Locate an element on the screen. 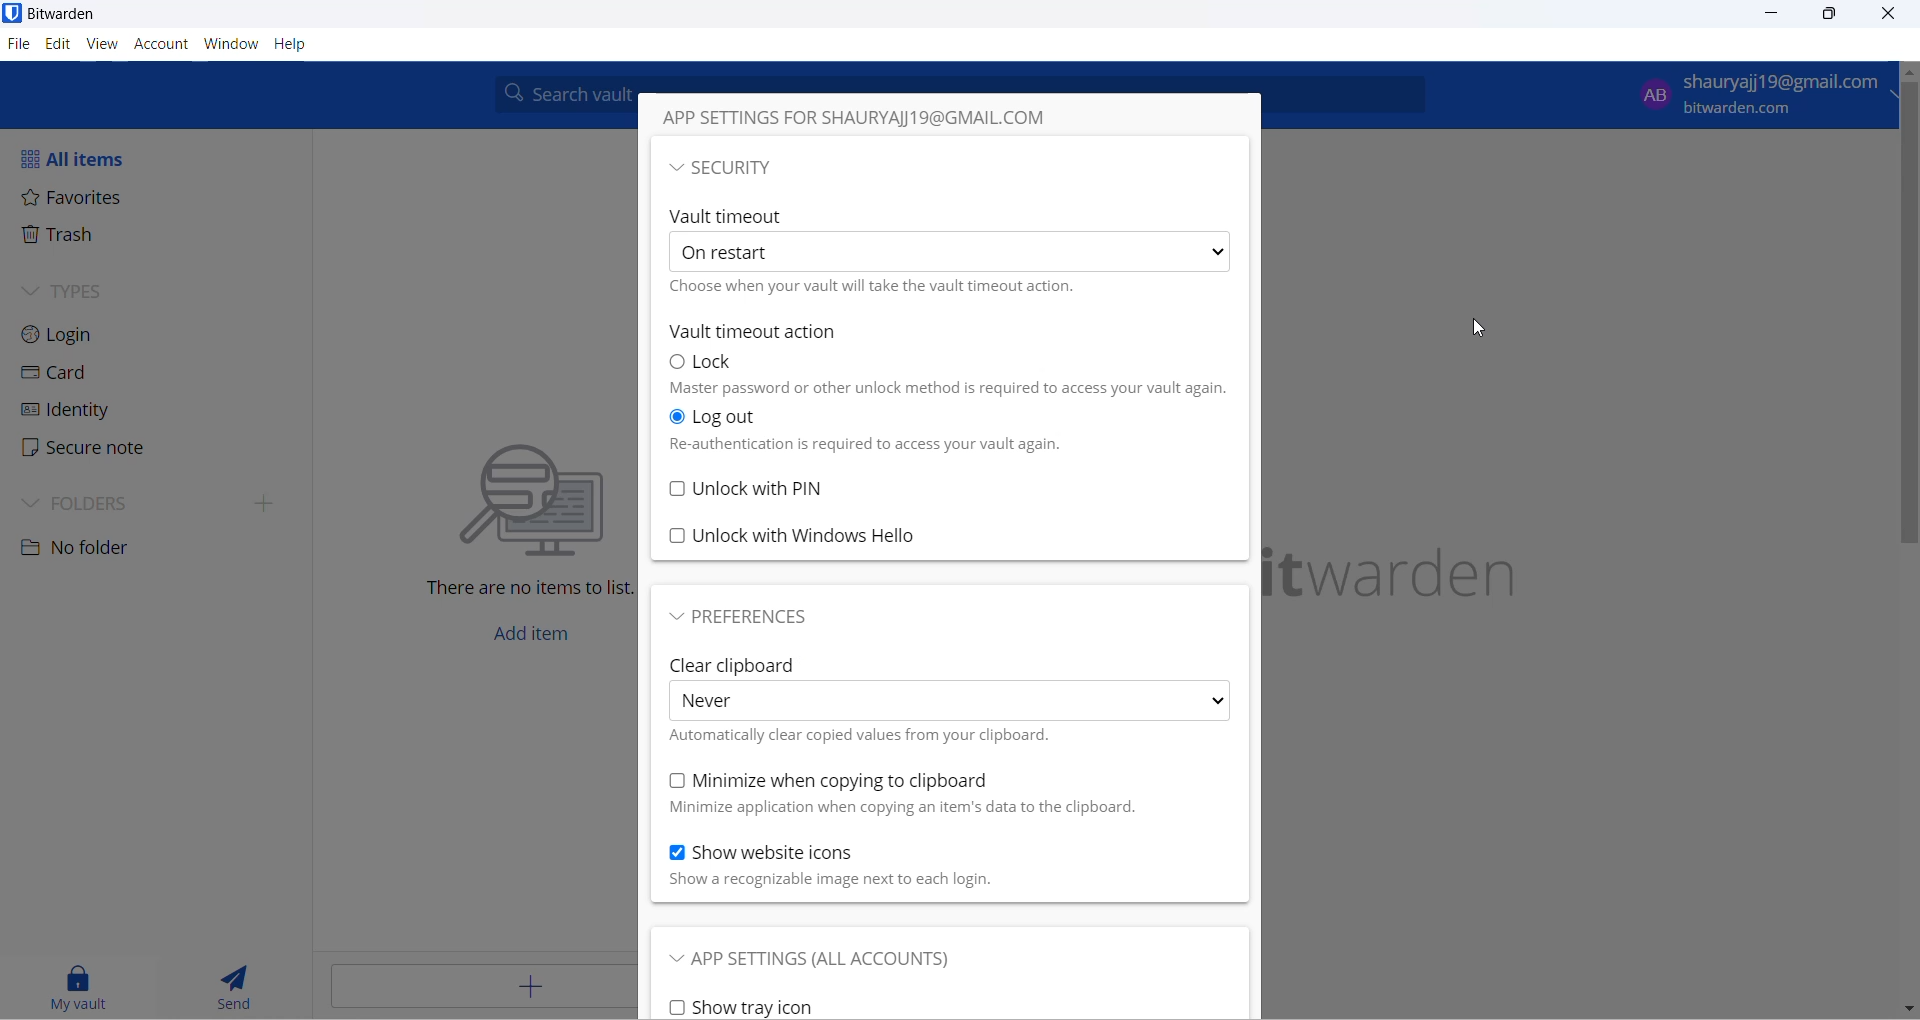  ~ SECURITY is located at coordinates (732, 168).